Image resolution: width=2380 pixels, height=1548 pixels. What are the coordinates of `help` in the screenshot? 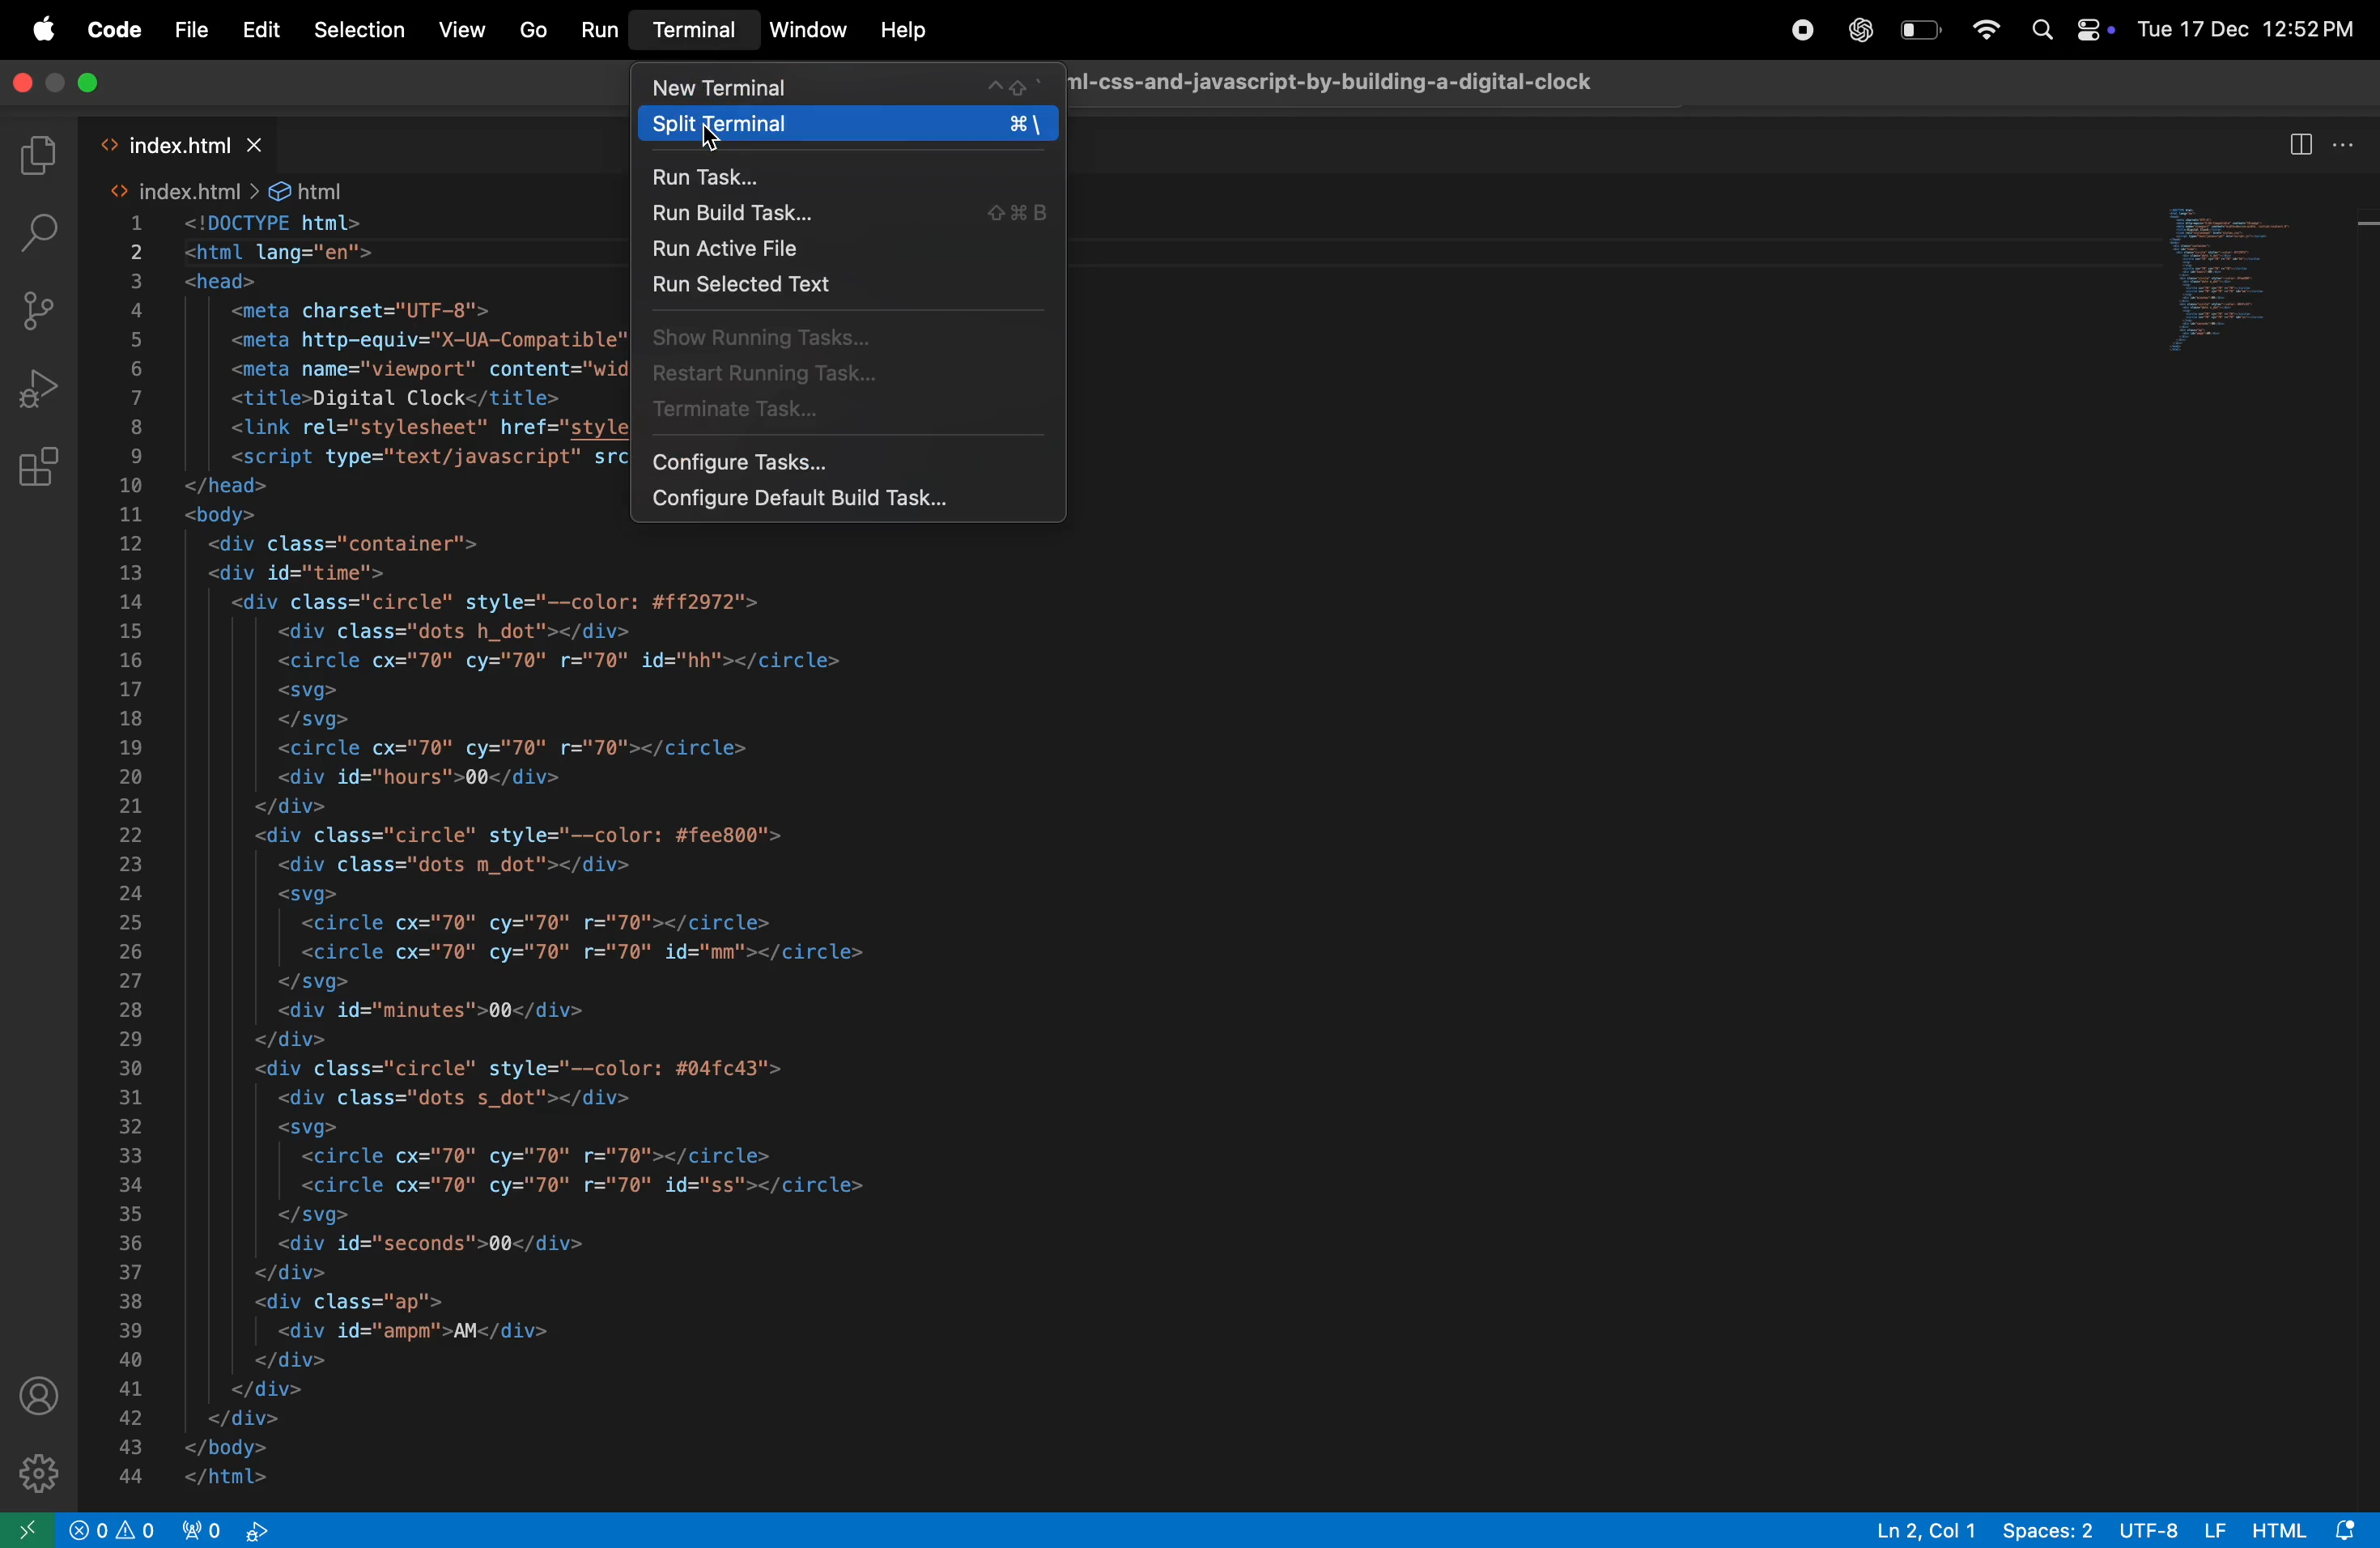 It's located at (900, 32).